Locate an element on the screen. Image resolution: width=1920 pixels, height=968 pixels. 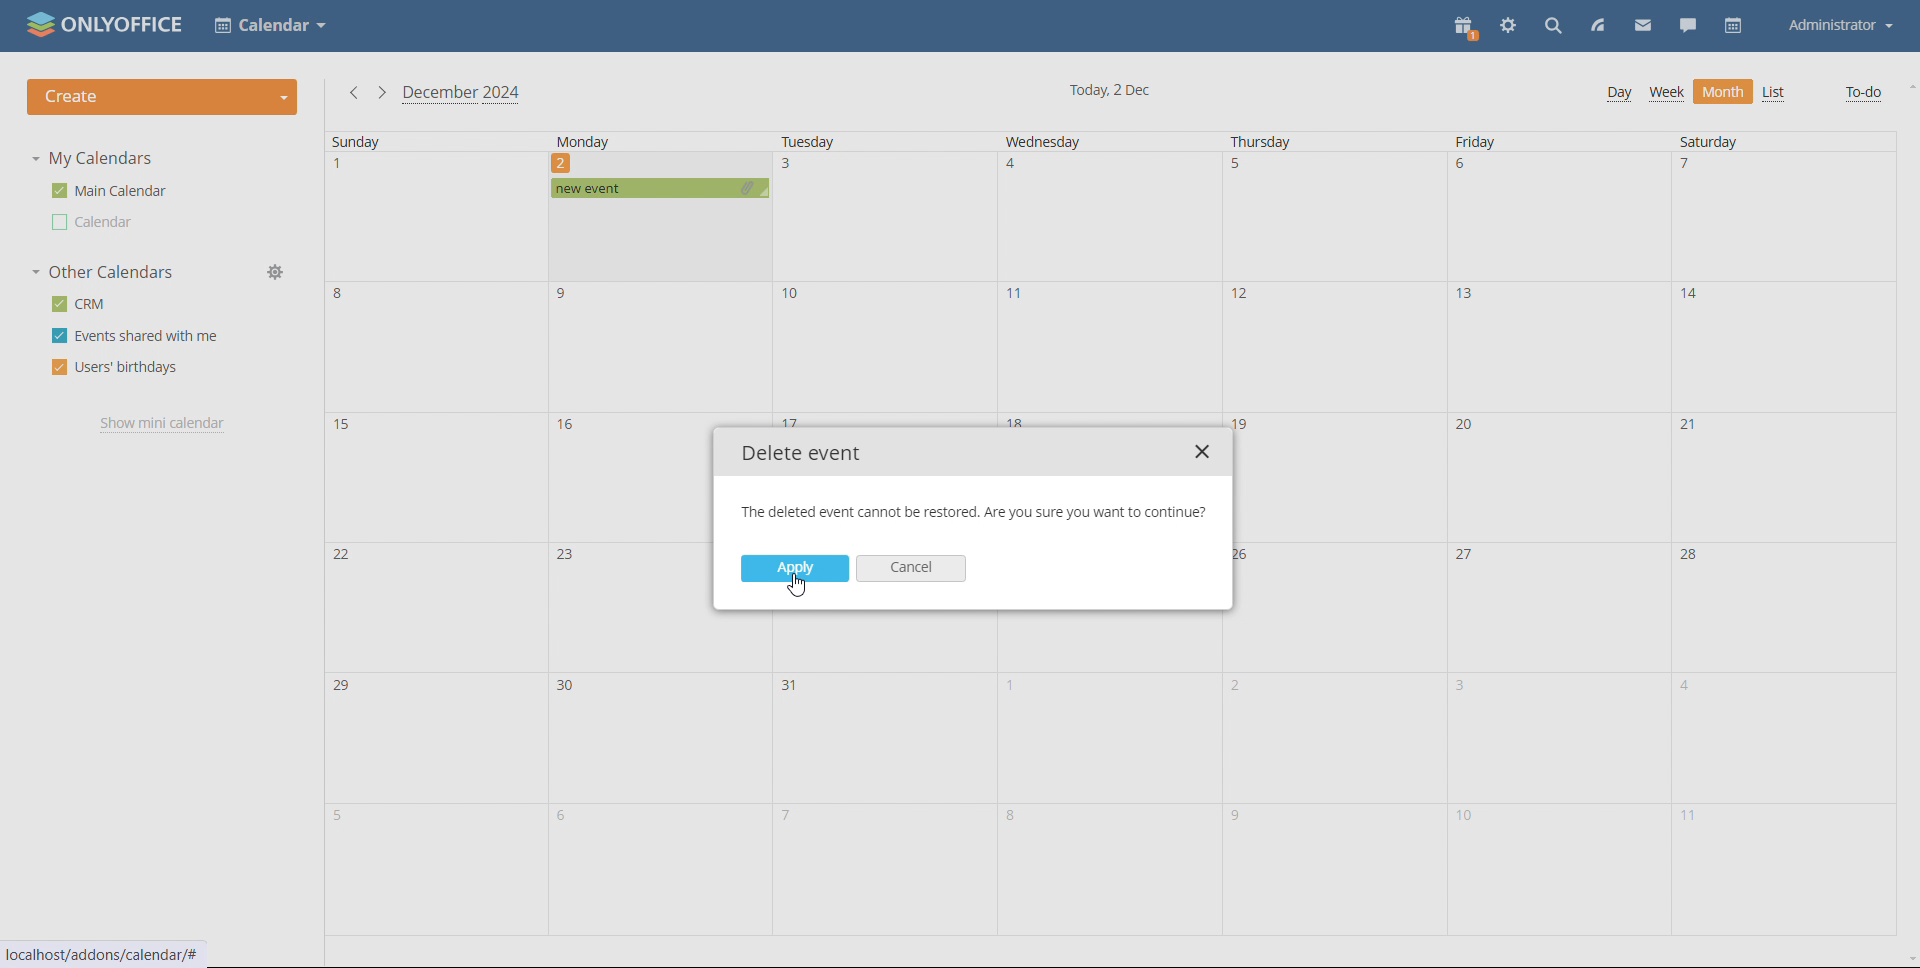
other calendars is located at coordinates (102, 272).